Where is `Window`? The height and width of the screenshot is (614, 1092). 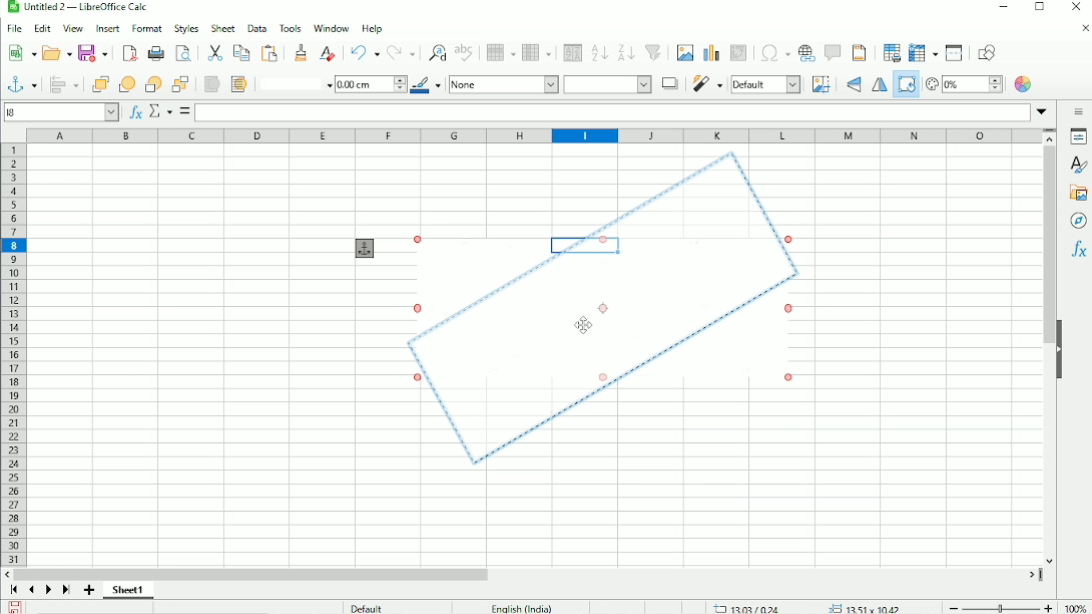 Window is located at coordinates (331, 26).